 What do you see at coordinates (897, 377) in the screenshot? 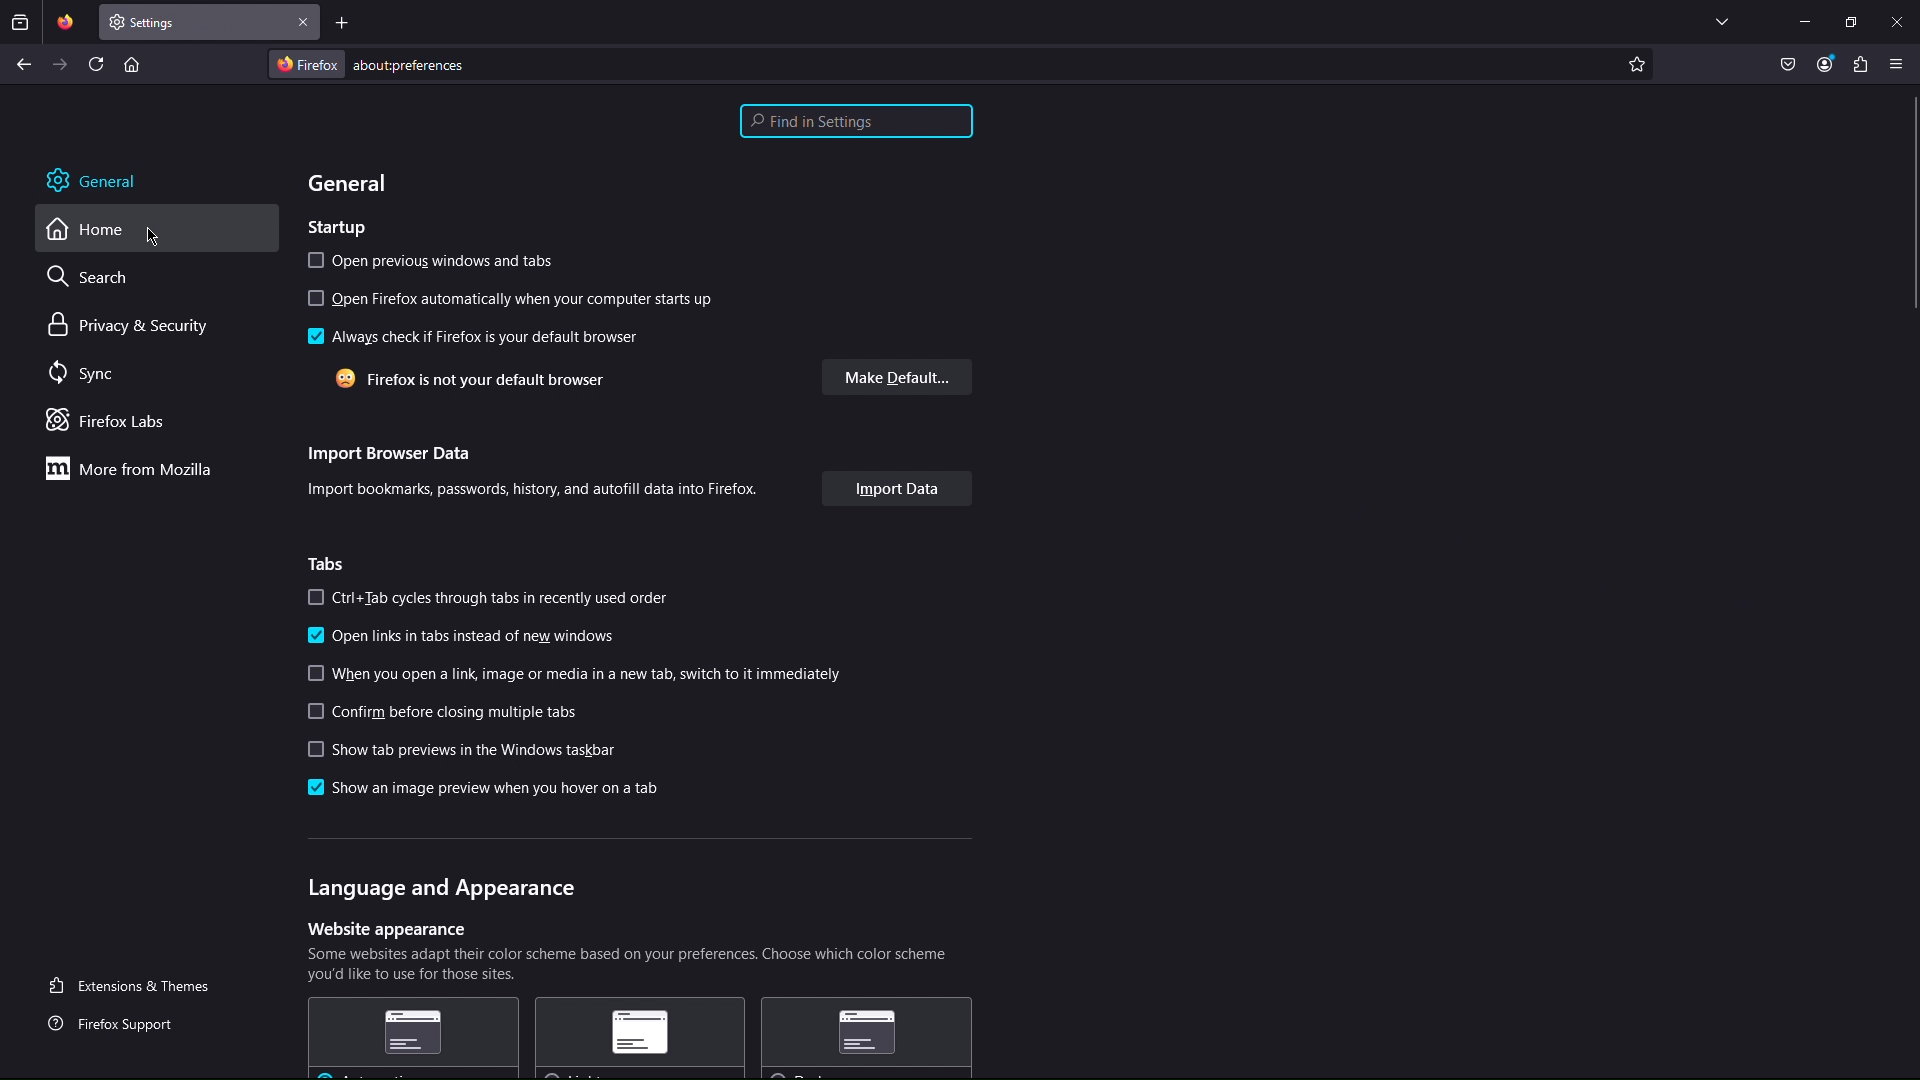
I see `Make Default` at bounding box center [897, 377].